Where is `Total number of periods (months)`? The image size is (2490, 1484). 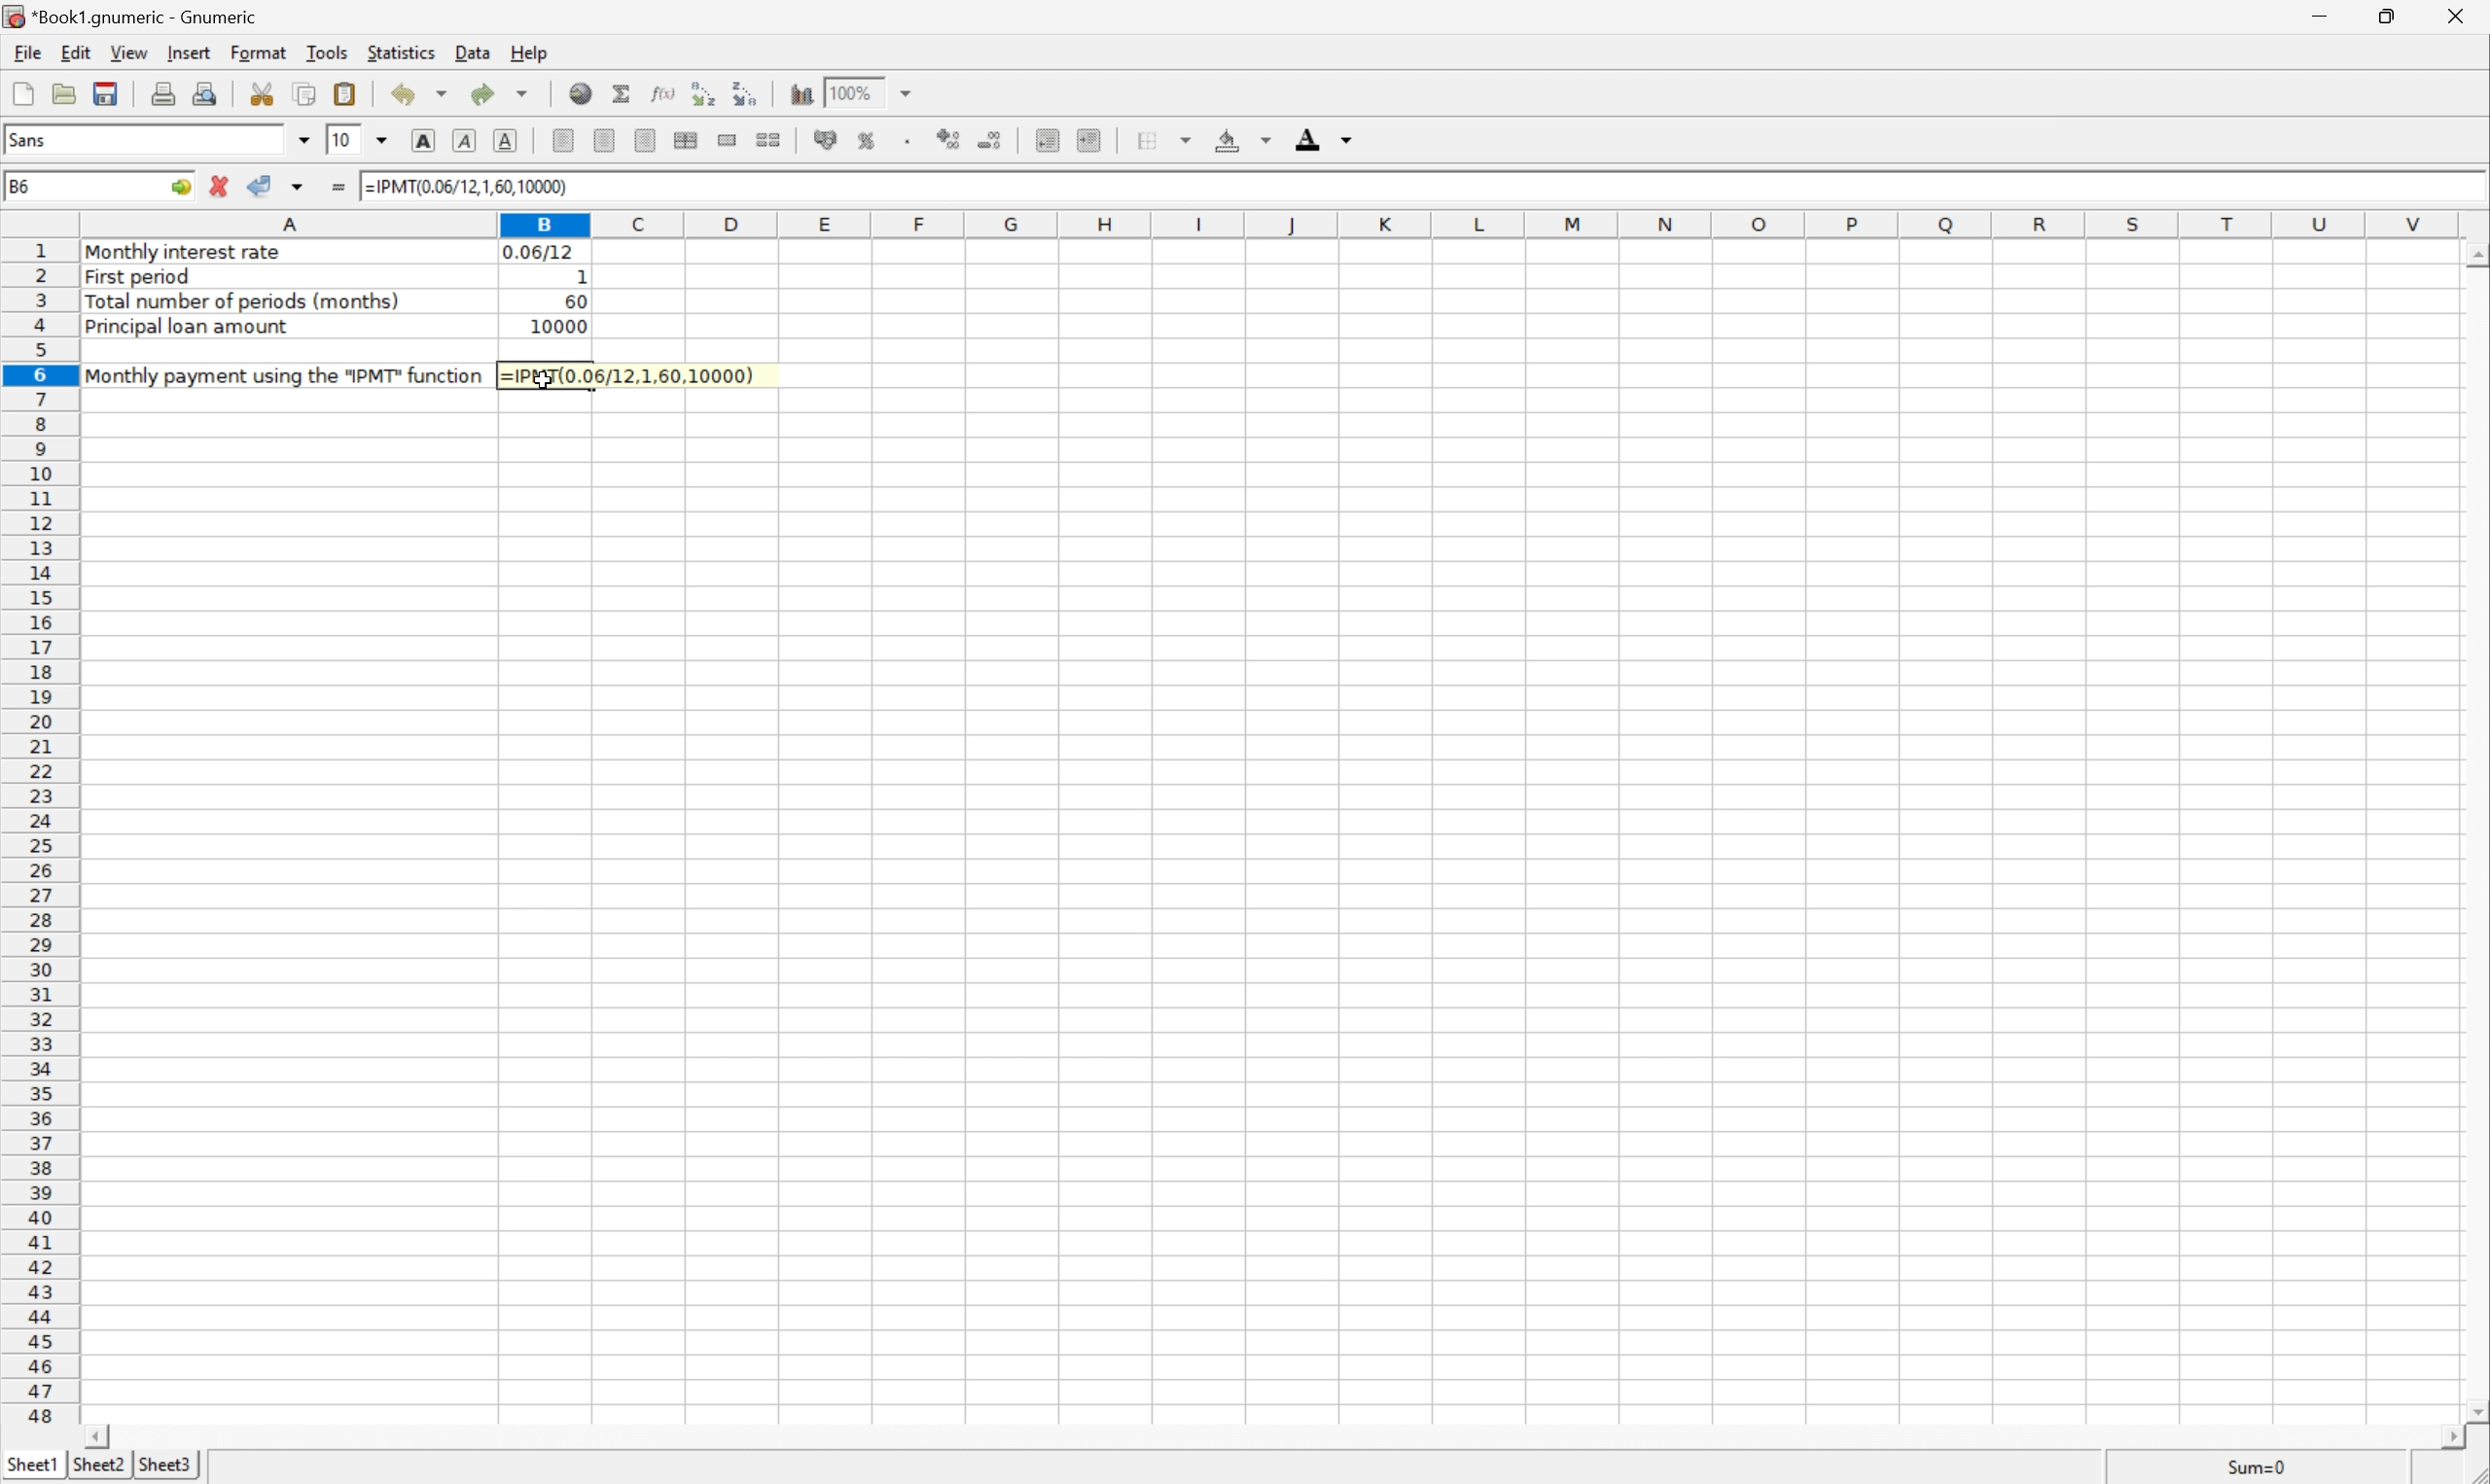 Total number of periods (months) is located at coordinates (248, 301).